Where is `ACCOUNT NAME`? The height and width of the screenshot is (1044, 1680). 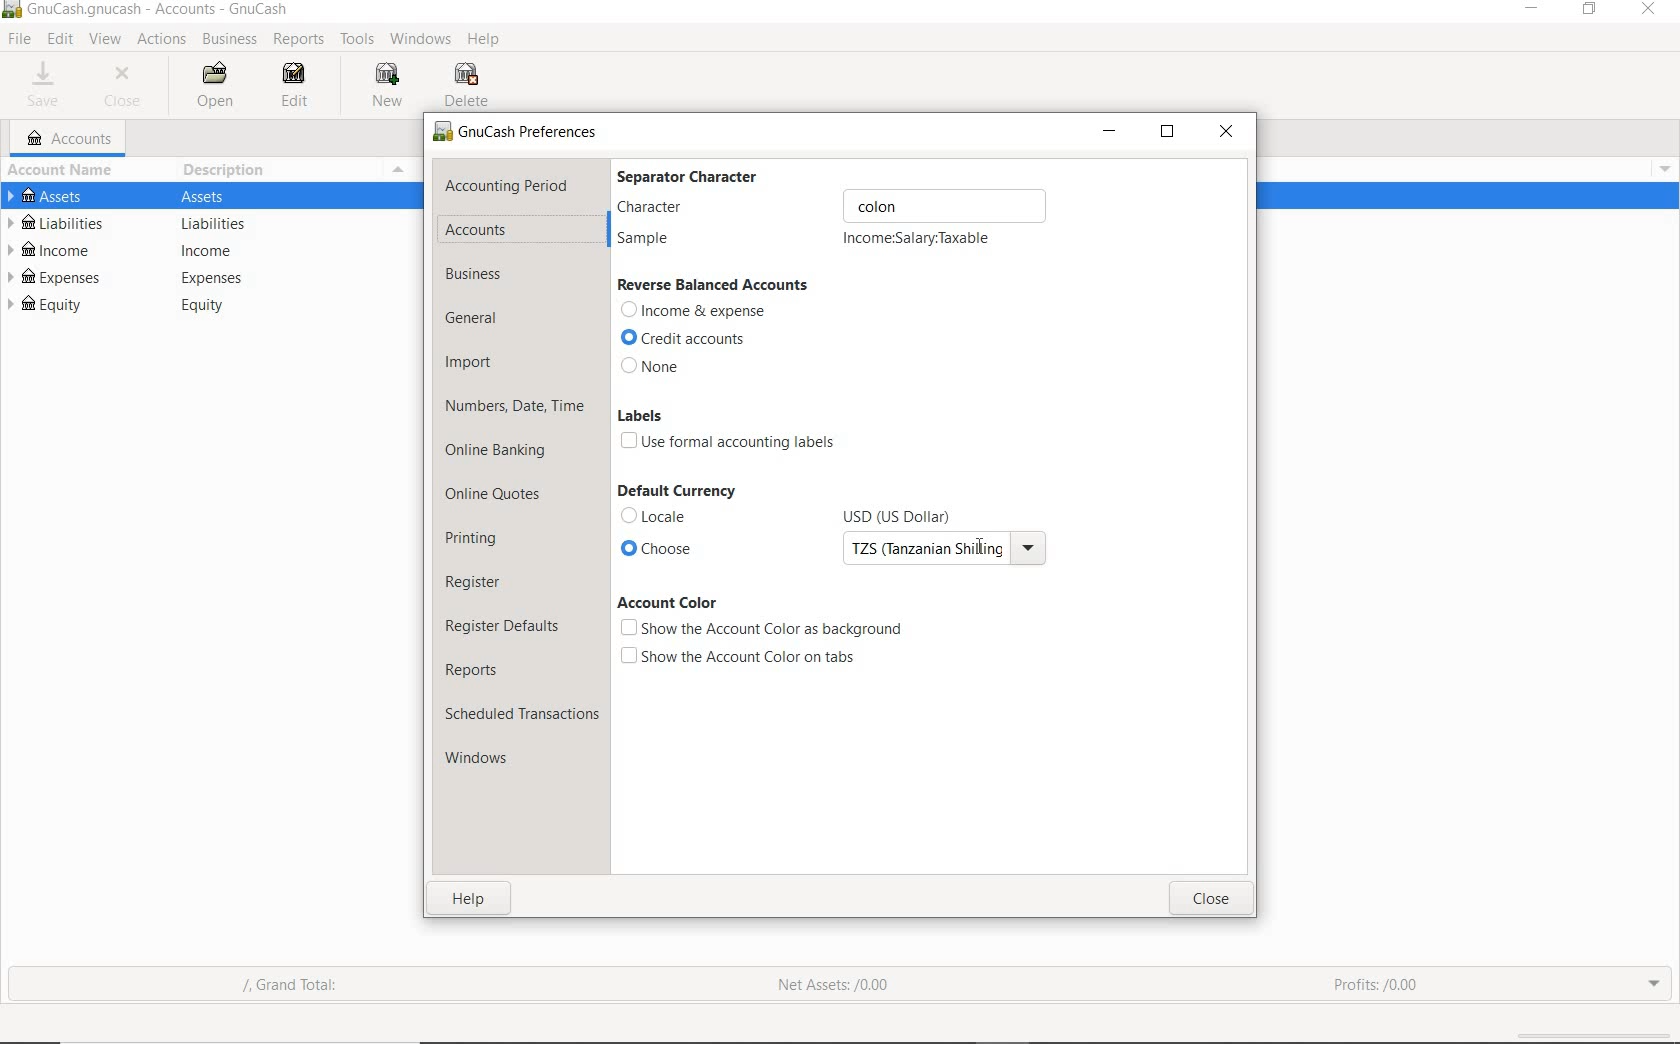 ACCOUNT NAME is located at coordinates (64, 172).